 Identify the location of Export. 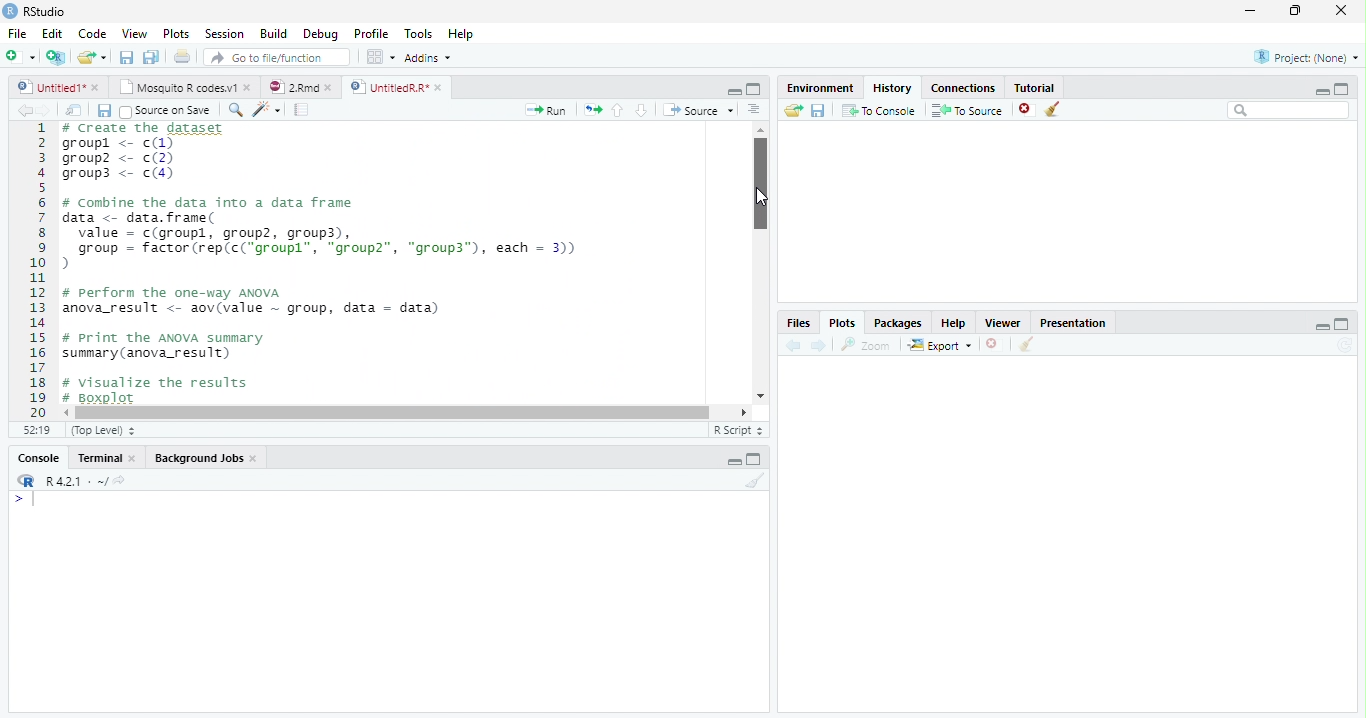
(941, 345).